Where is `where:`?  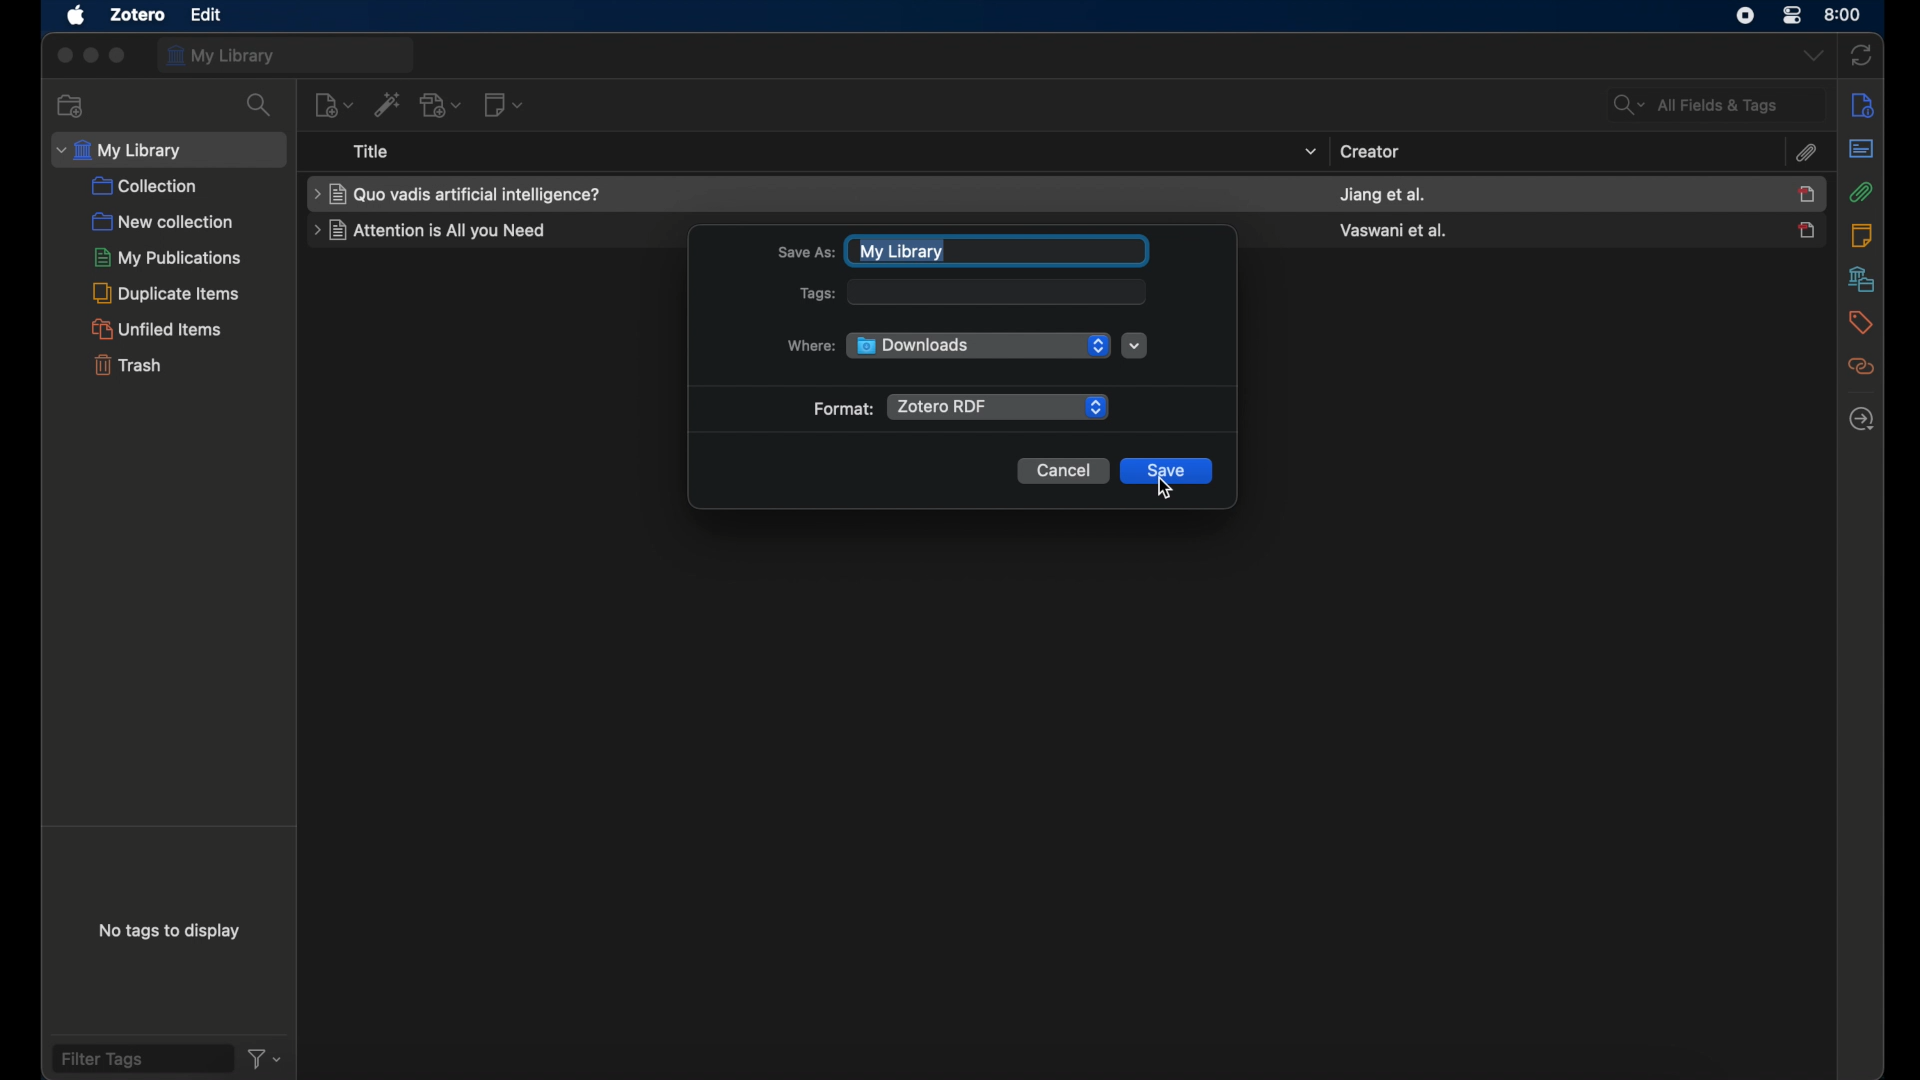 where: is located at coordinates (810, 347).